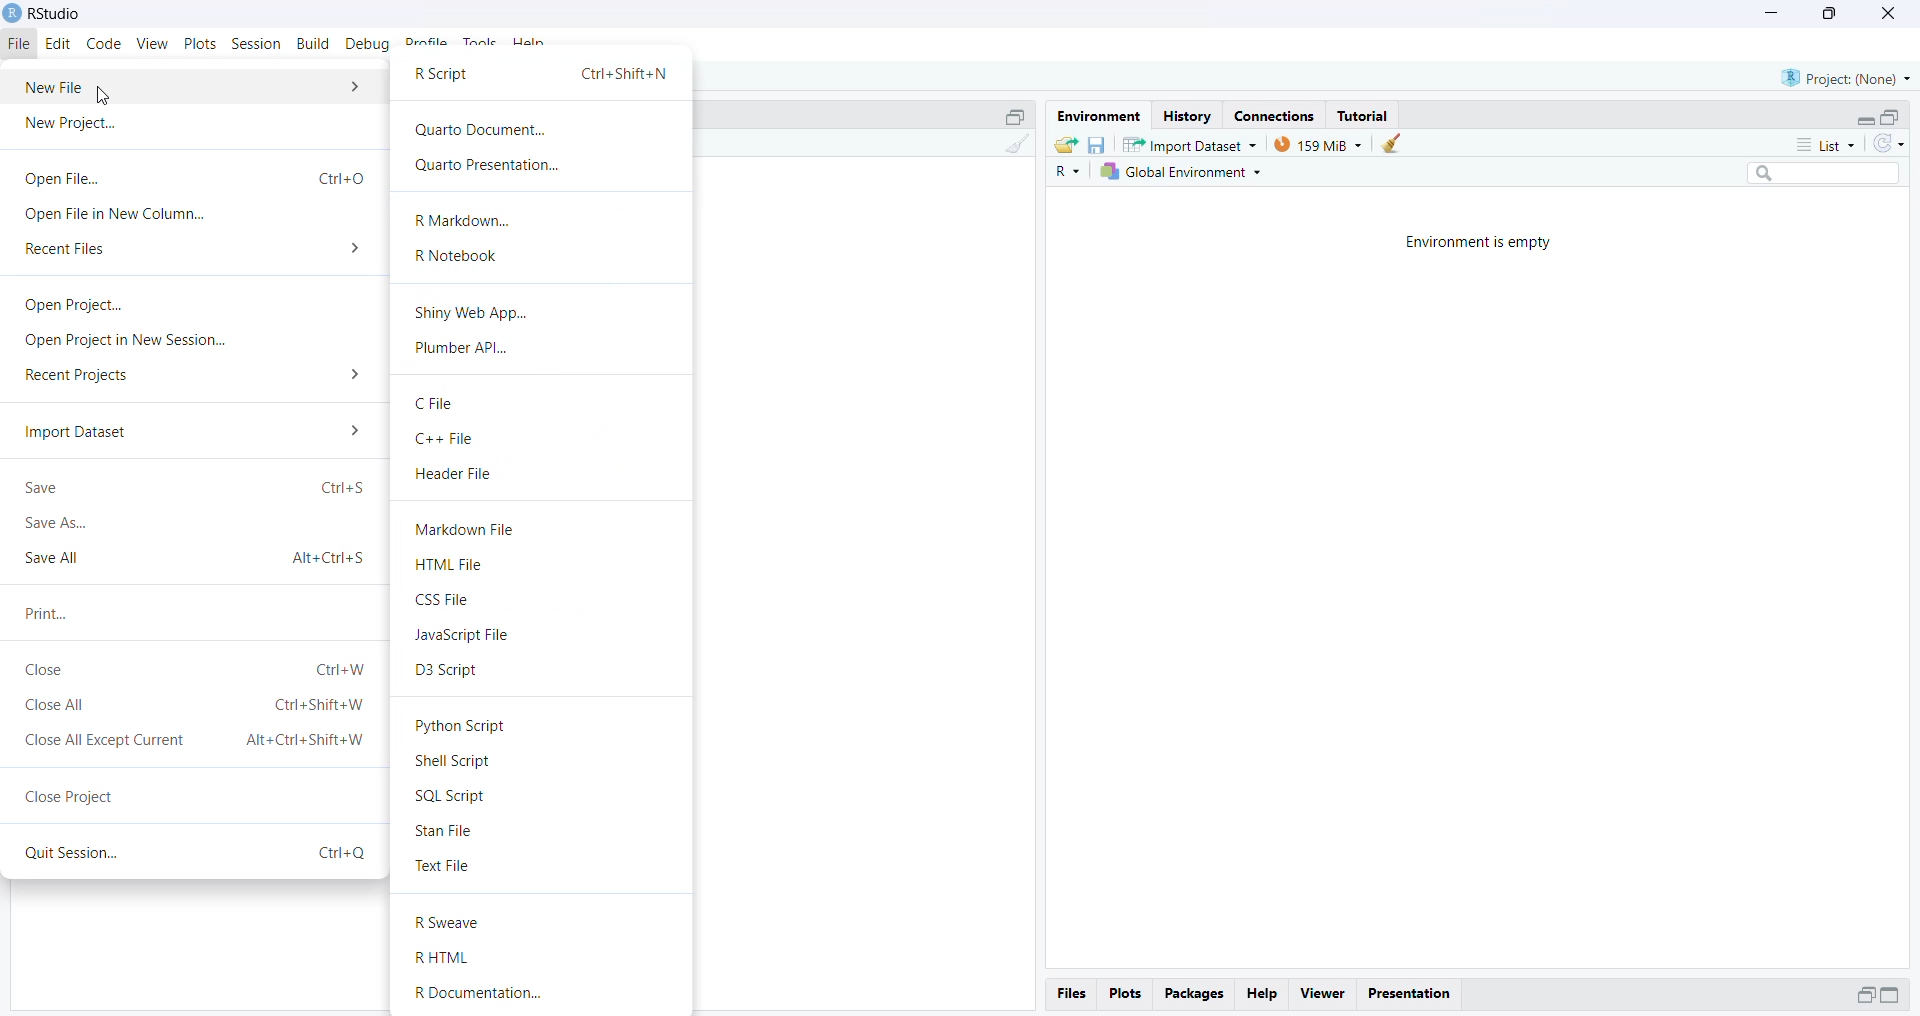 The image size is (1920, 1016). I want to click on Stan File, so click(448, 832).